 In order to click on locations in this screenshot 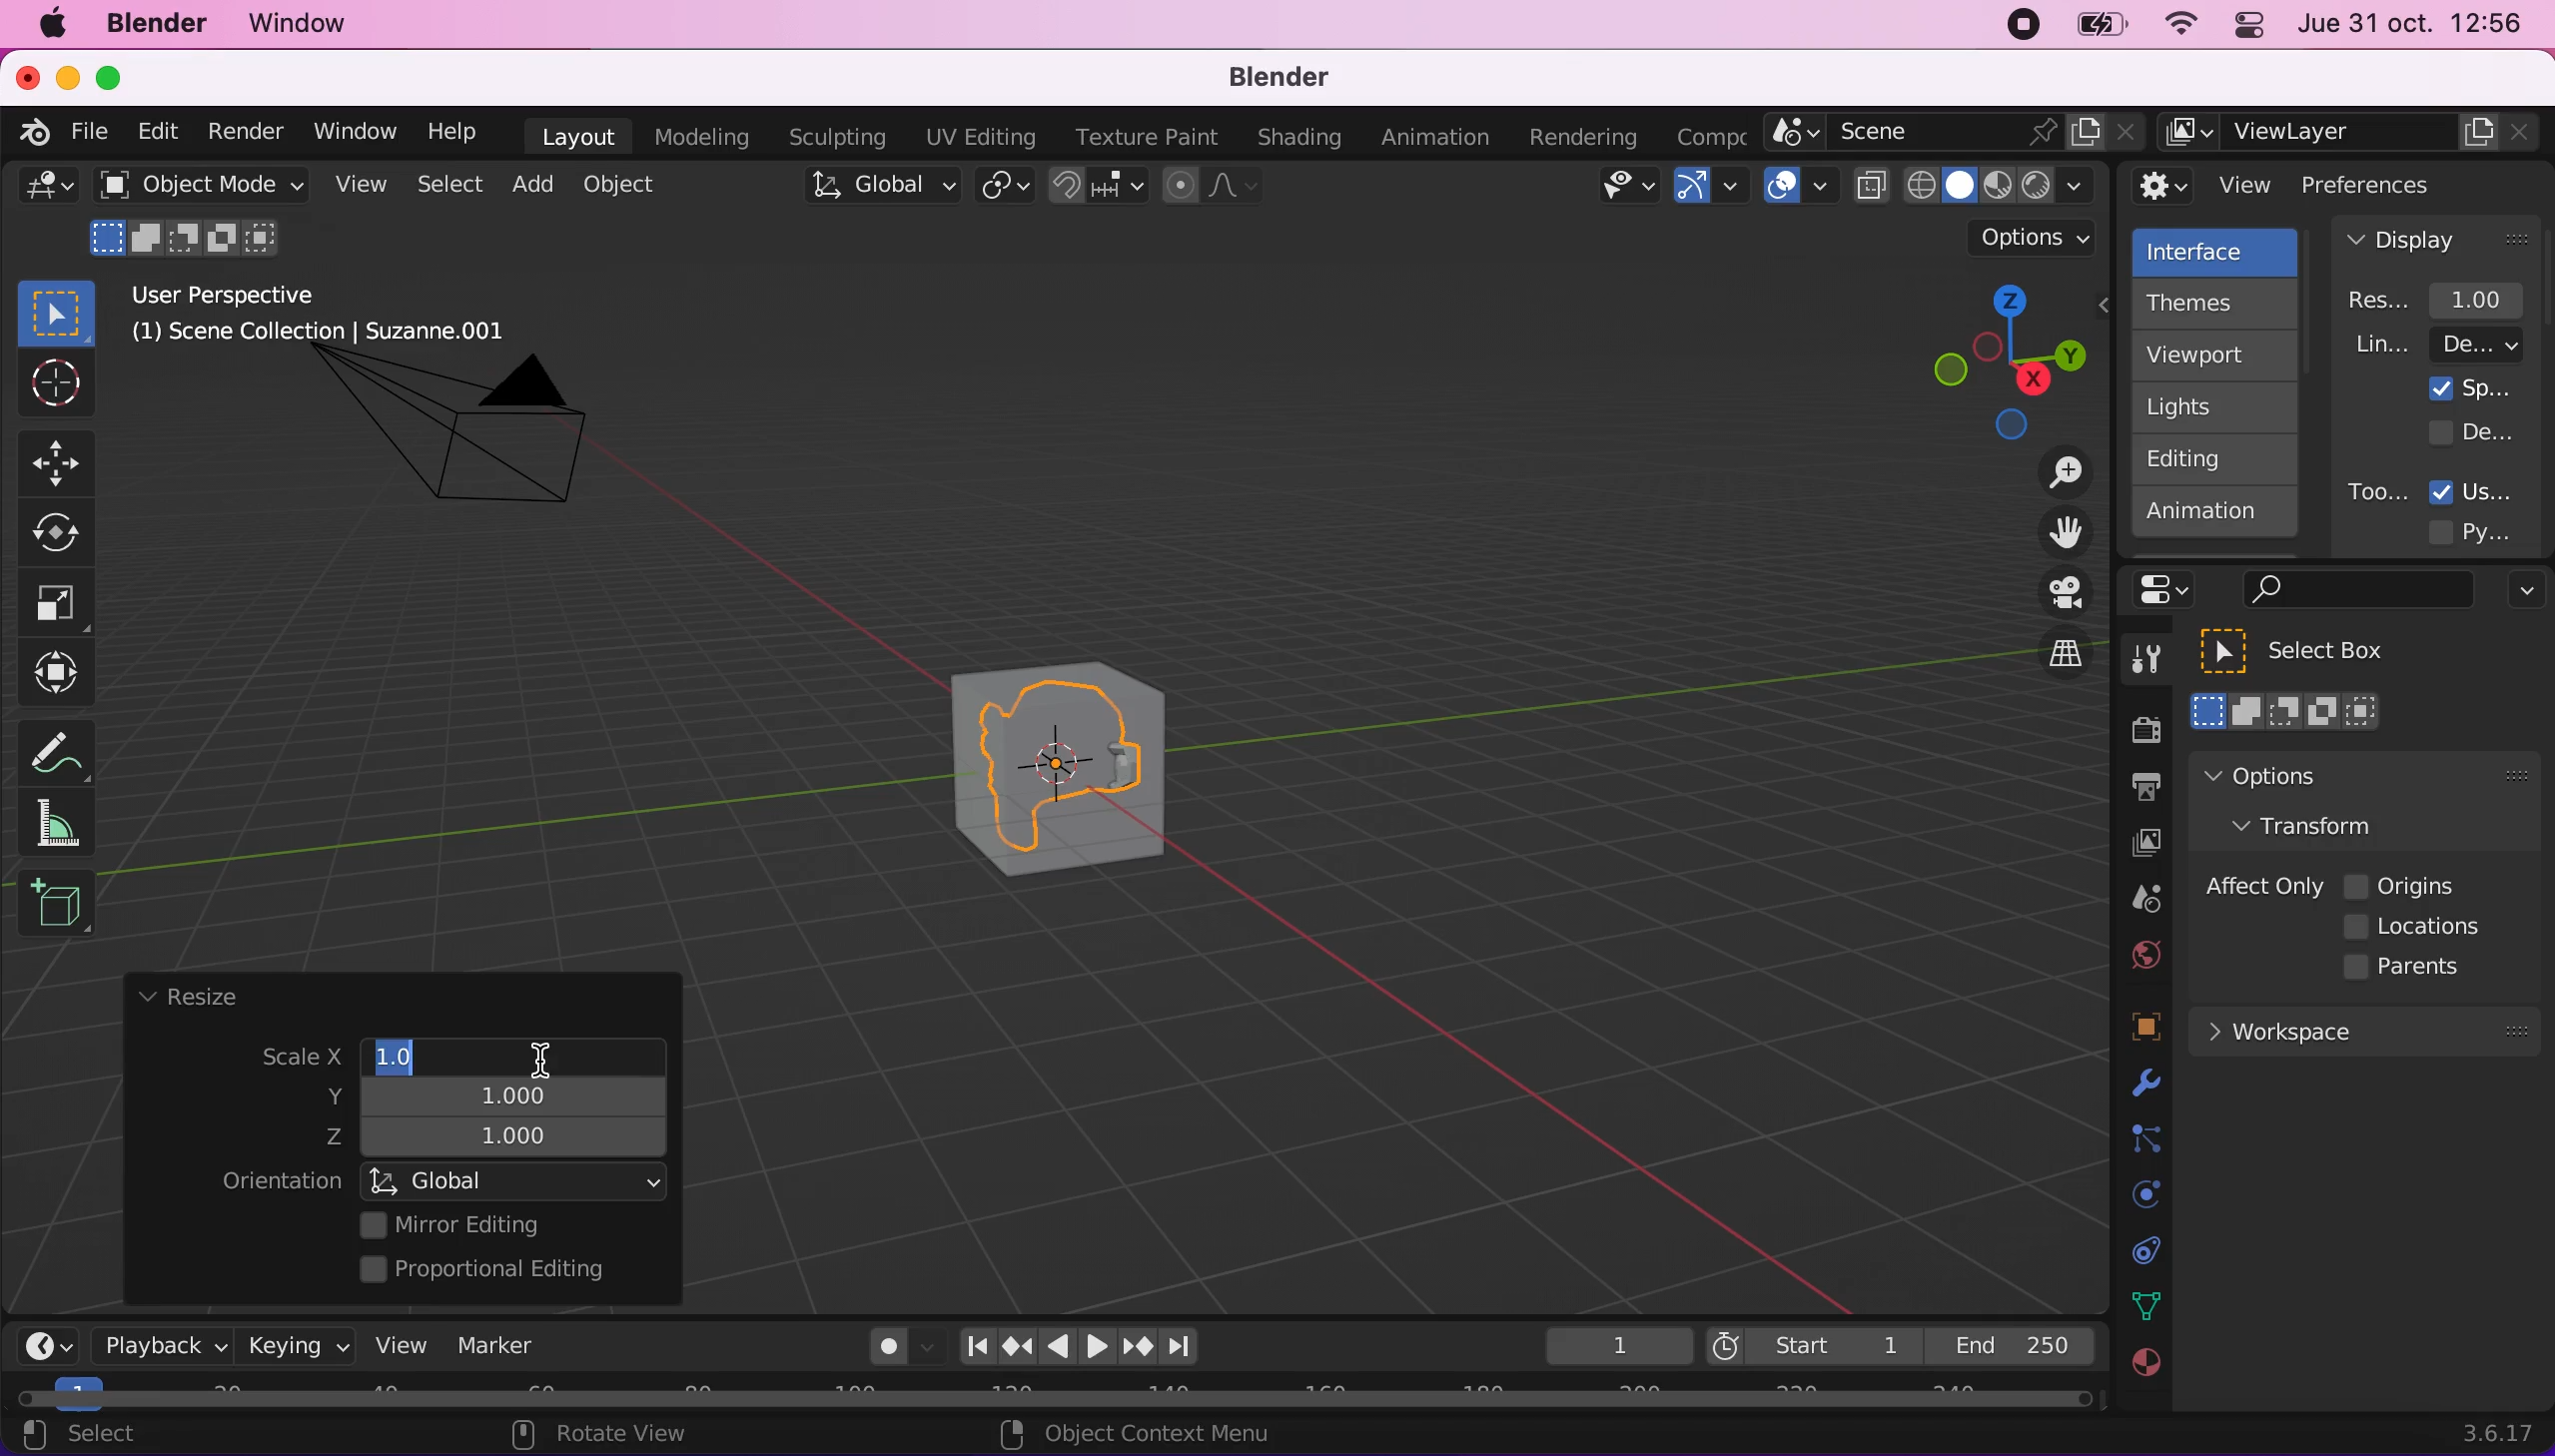, I will do `click(2419, 927)`.